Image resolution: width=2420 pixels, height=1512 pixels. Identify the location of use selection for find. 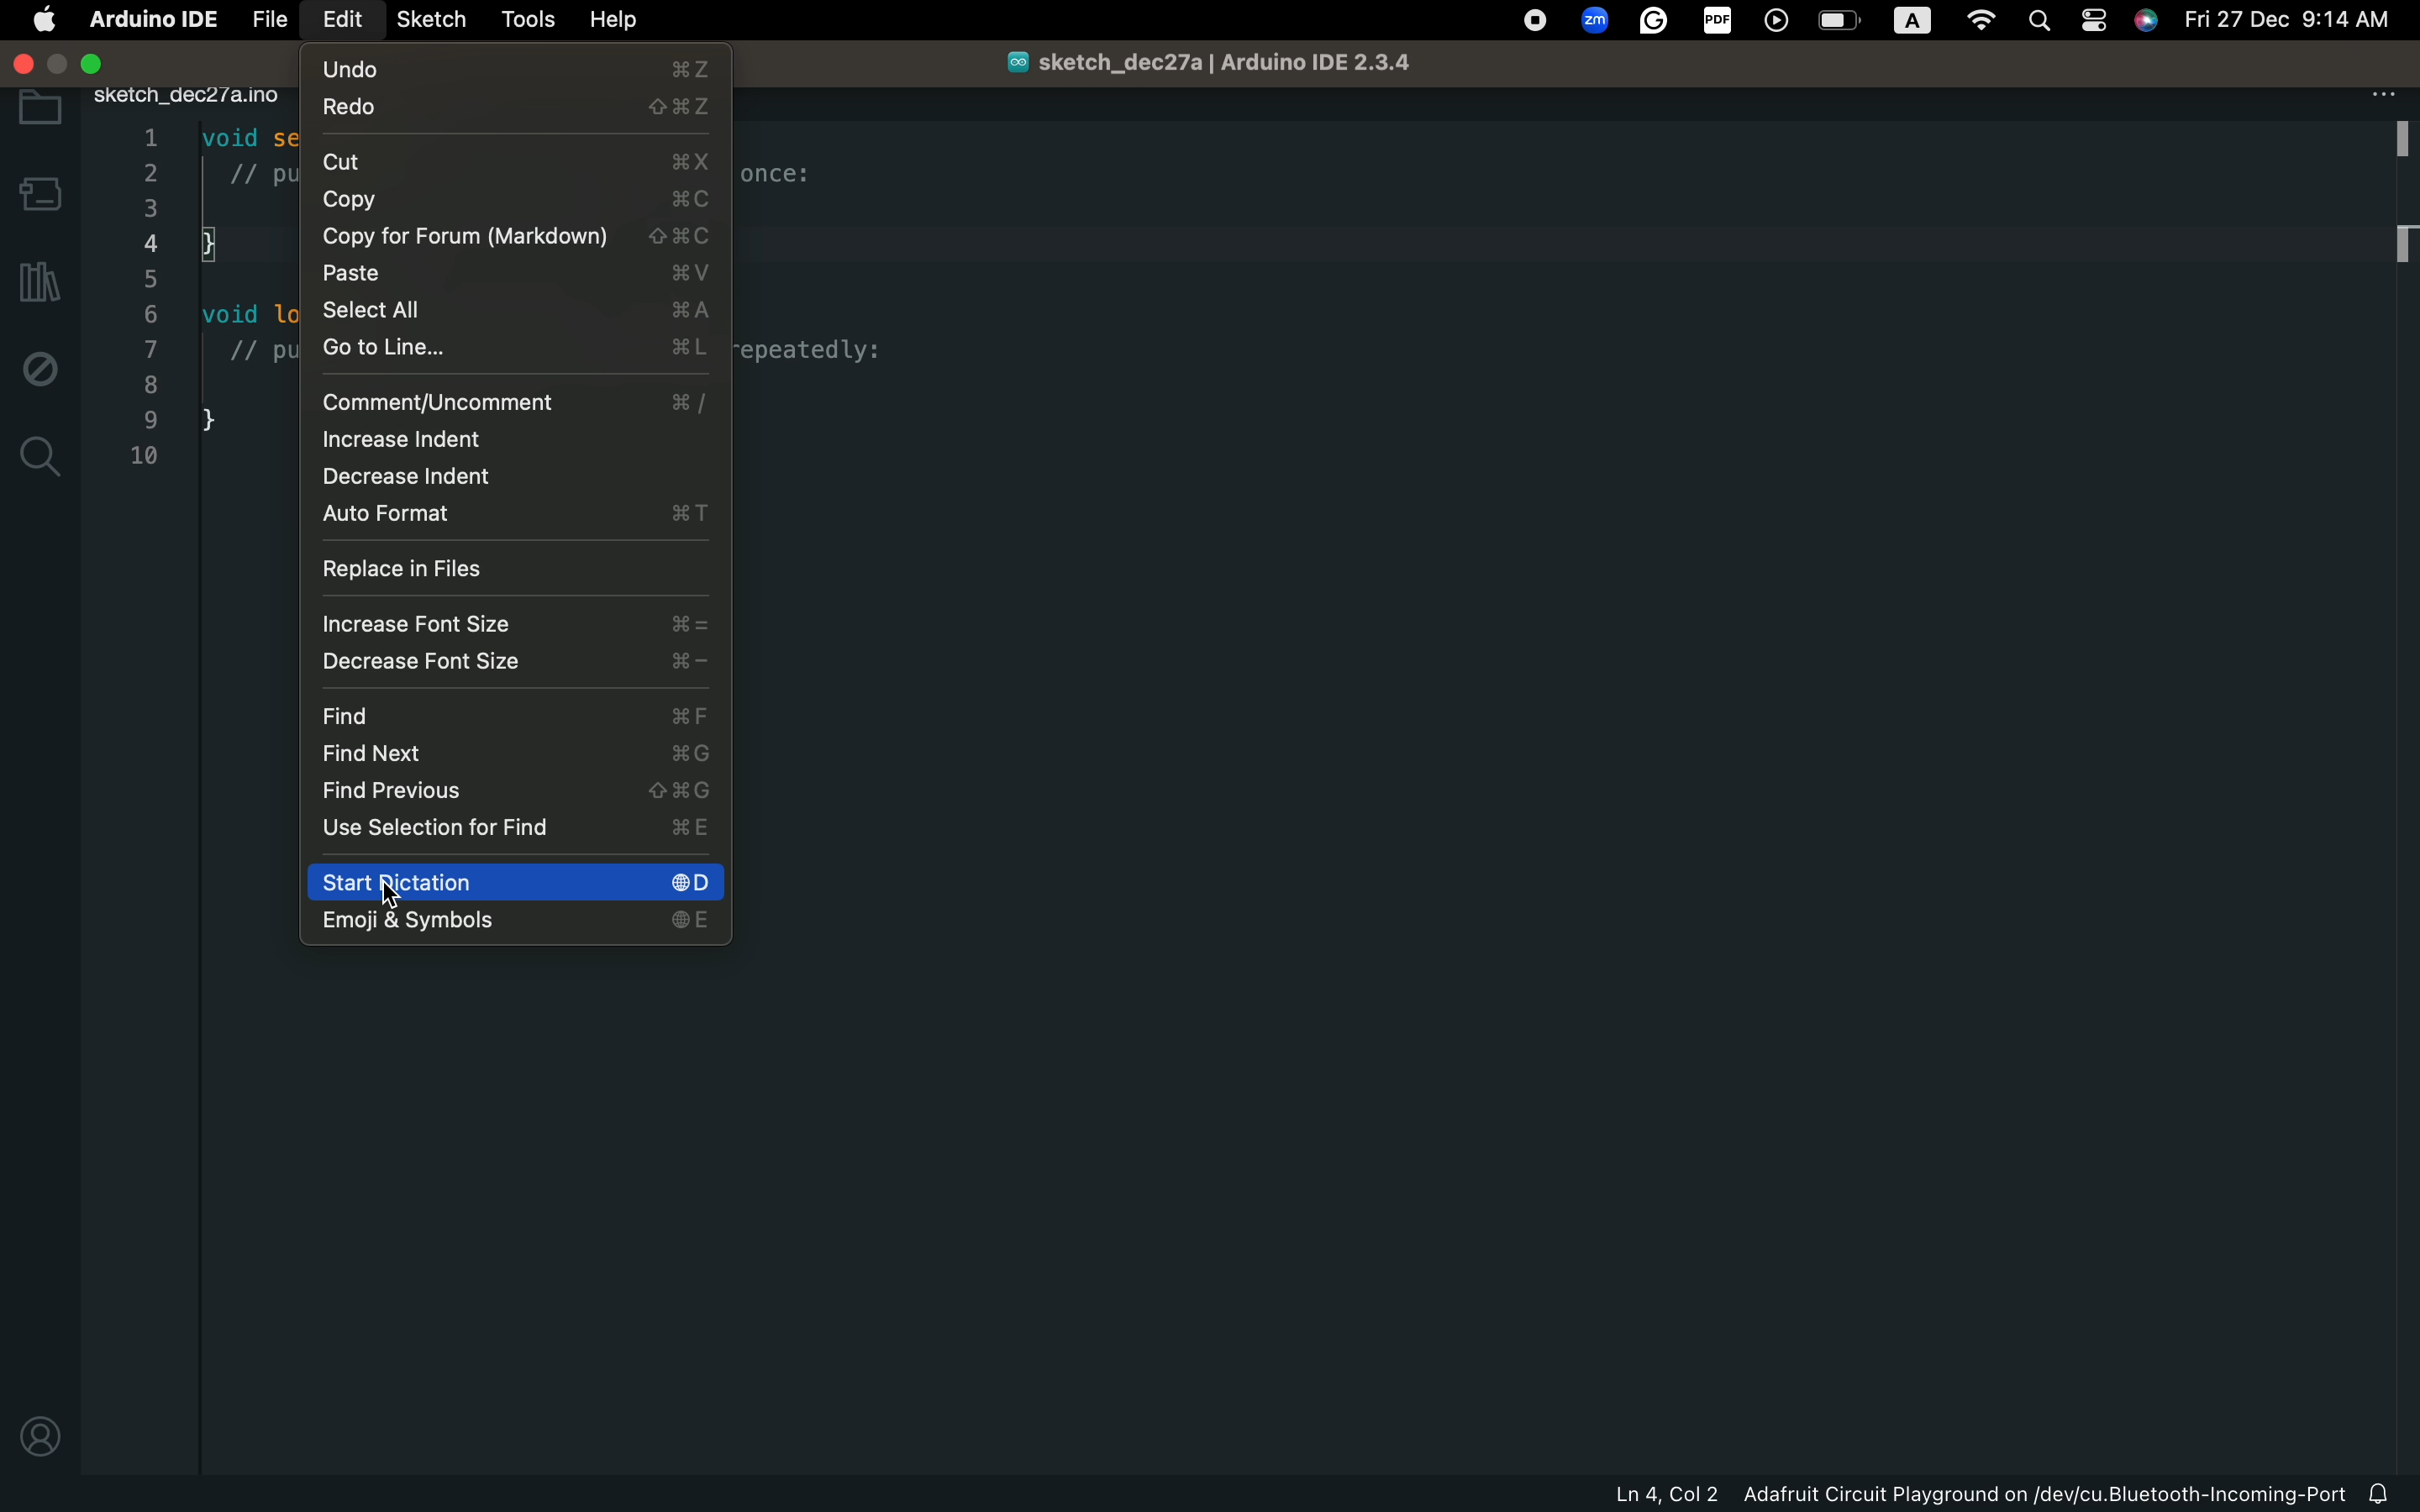
(517, 831).